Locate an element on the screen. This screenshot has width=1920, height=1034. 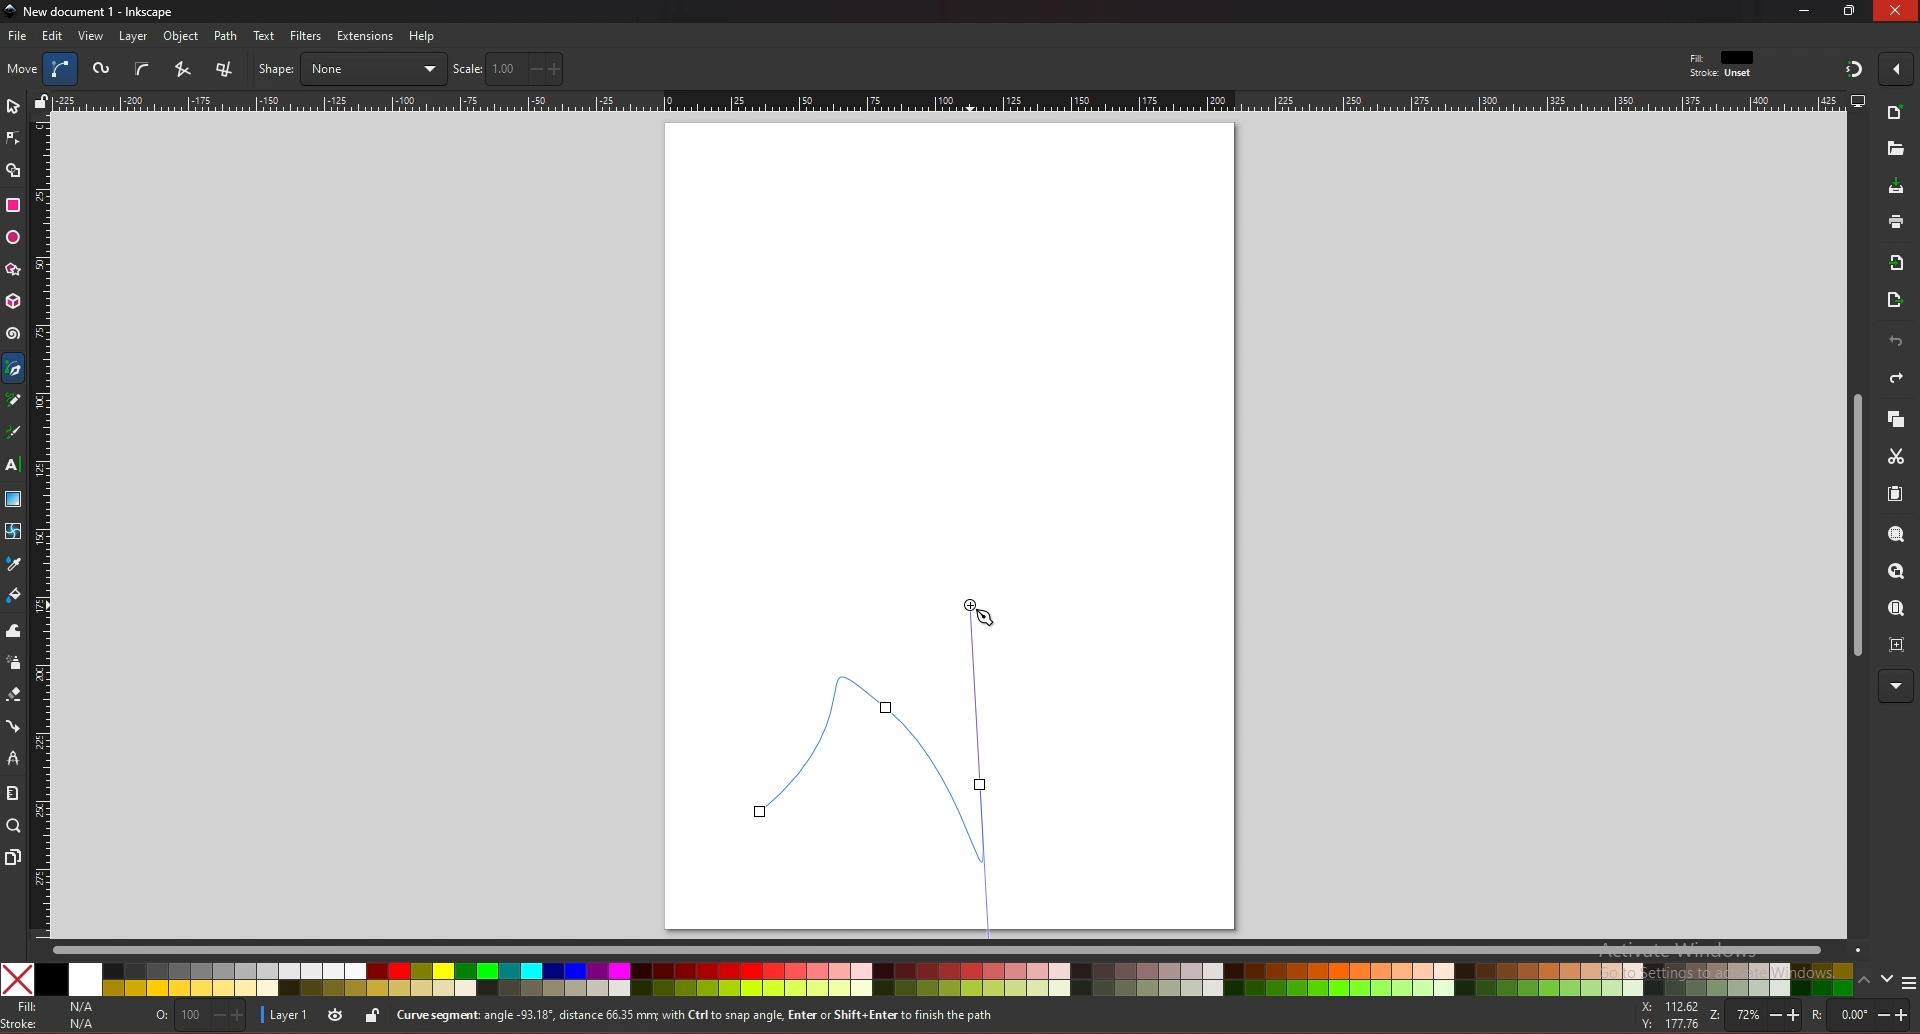
stars and polygons is located at coordinates (14, 270).